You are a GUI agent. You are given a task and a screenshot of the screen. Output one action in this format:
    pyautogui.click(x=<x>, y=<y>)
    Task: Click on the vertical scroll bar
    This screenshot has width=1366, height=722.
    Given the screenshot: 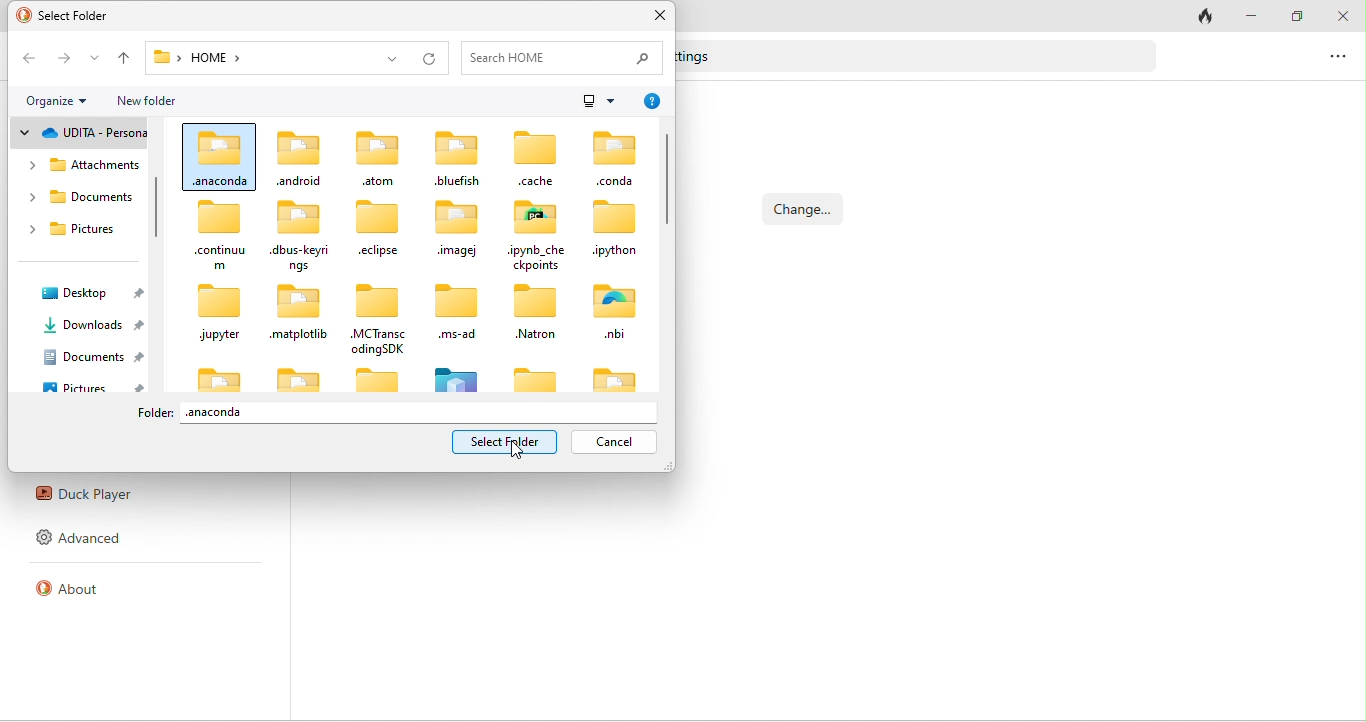 What is the action you would take?
    pyautogui.click(x=160, y=209)
    